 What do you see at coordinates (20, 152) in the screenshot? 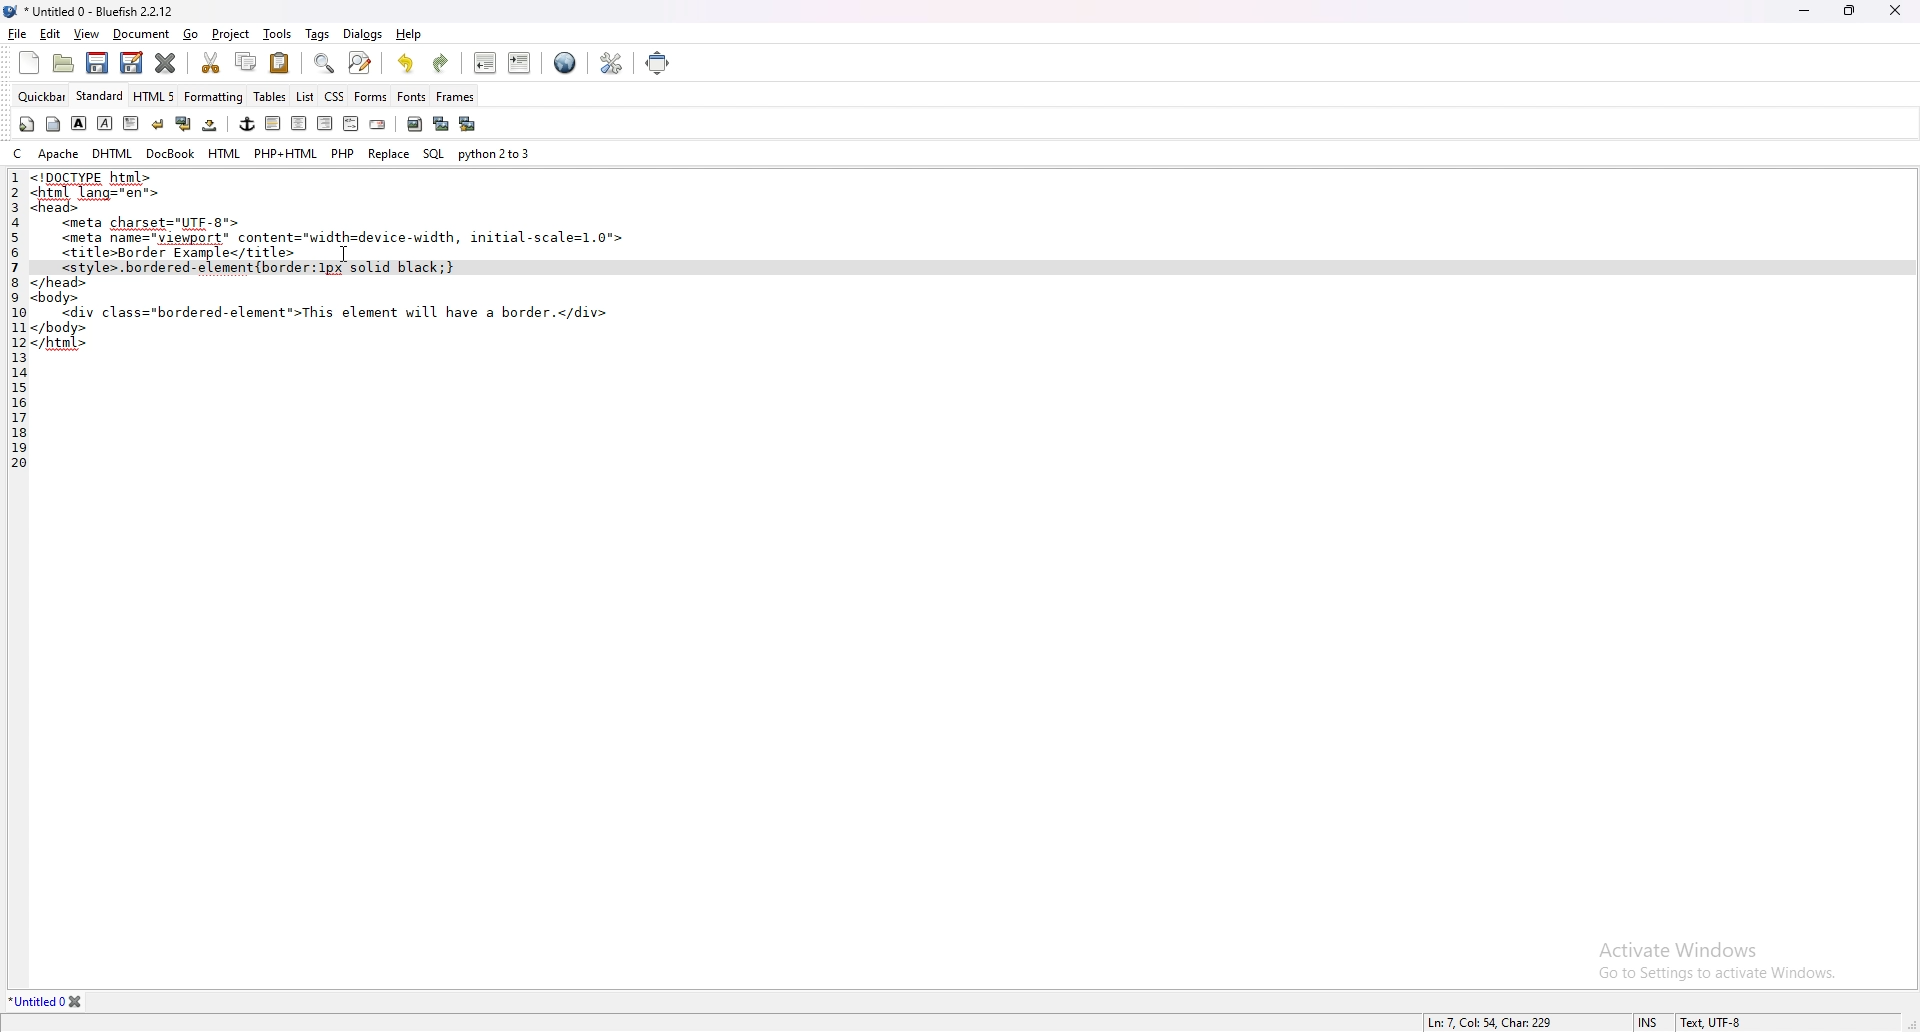
I see `c` at bounding box center [20, 152].